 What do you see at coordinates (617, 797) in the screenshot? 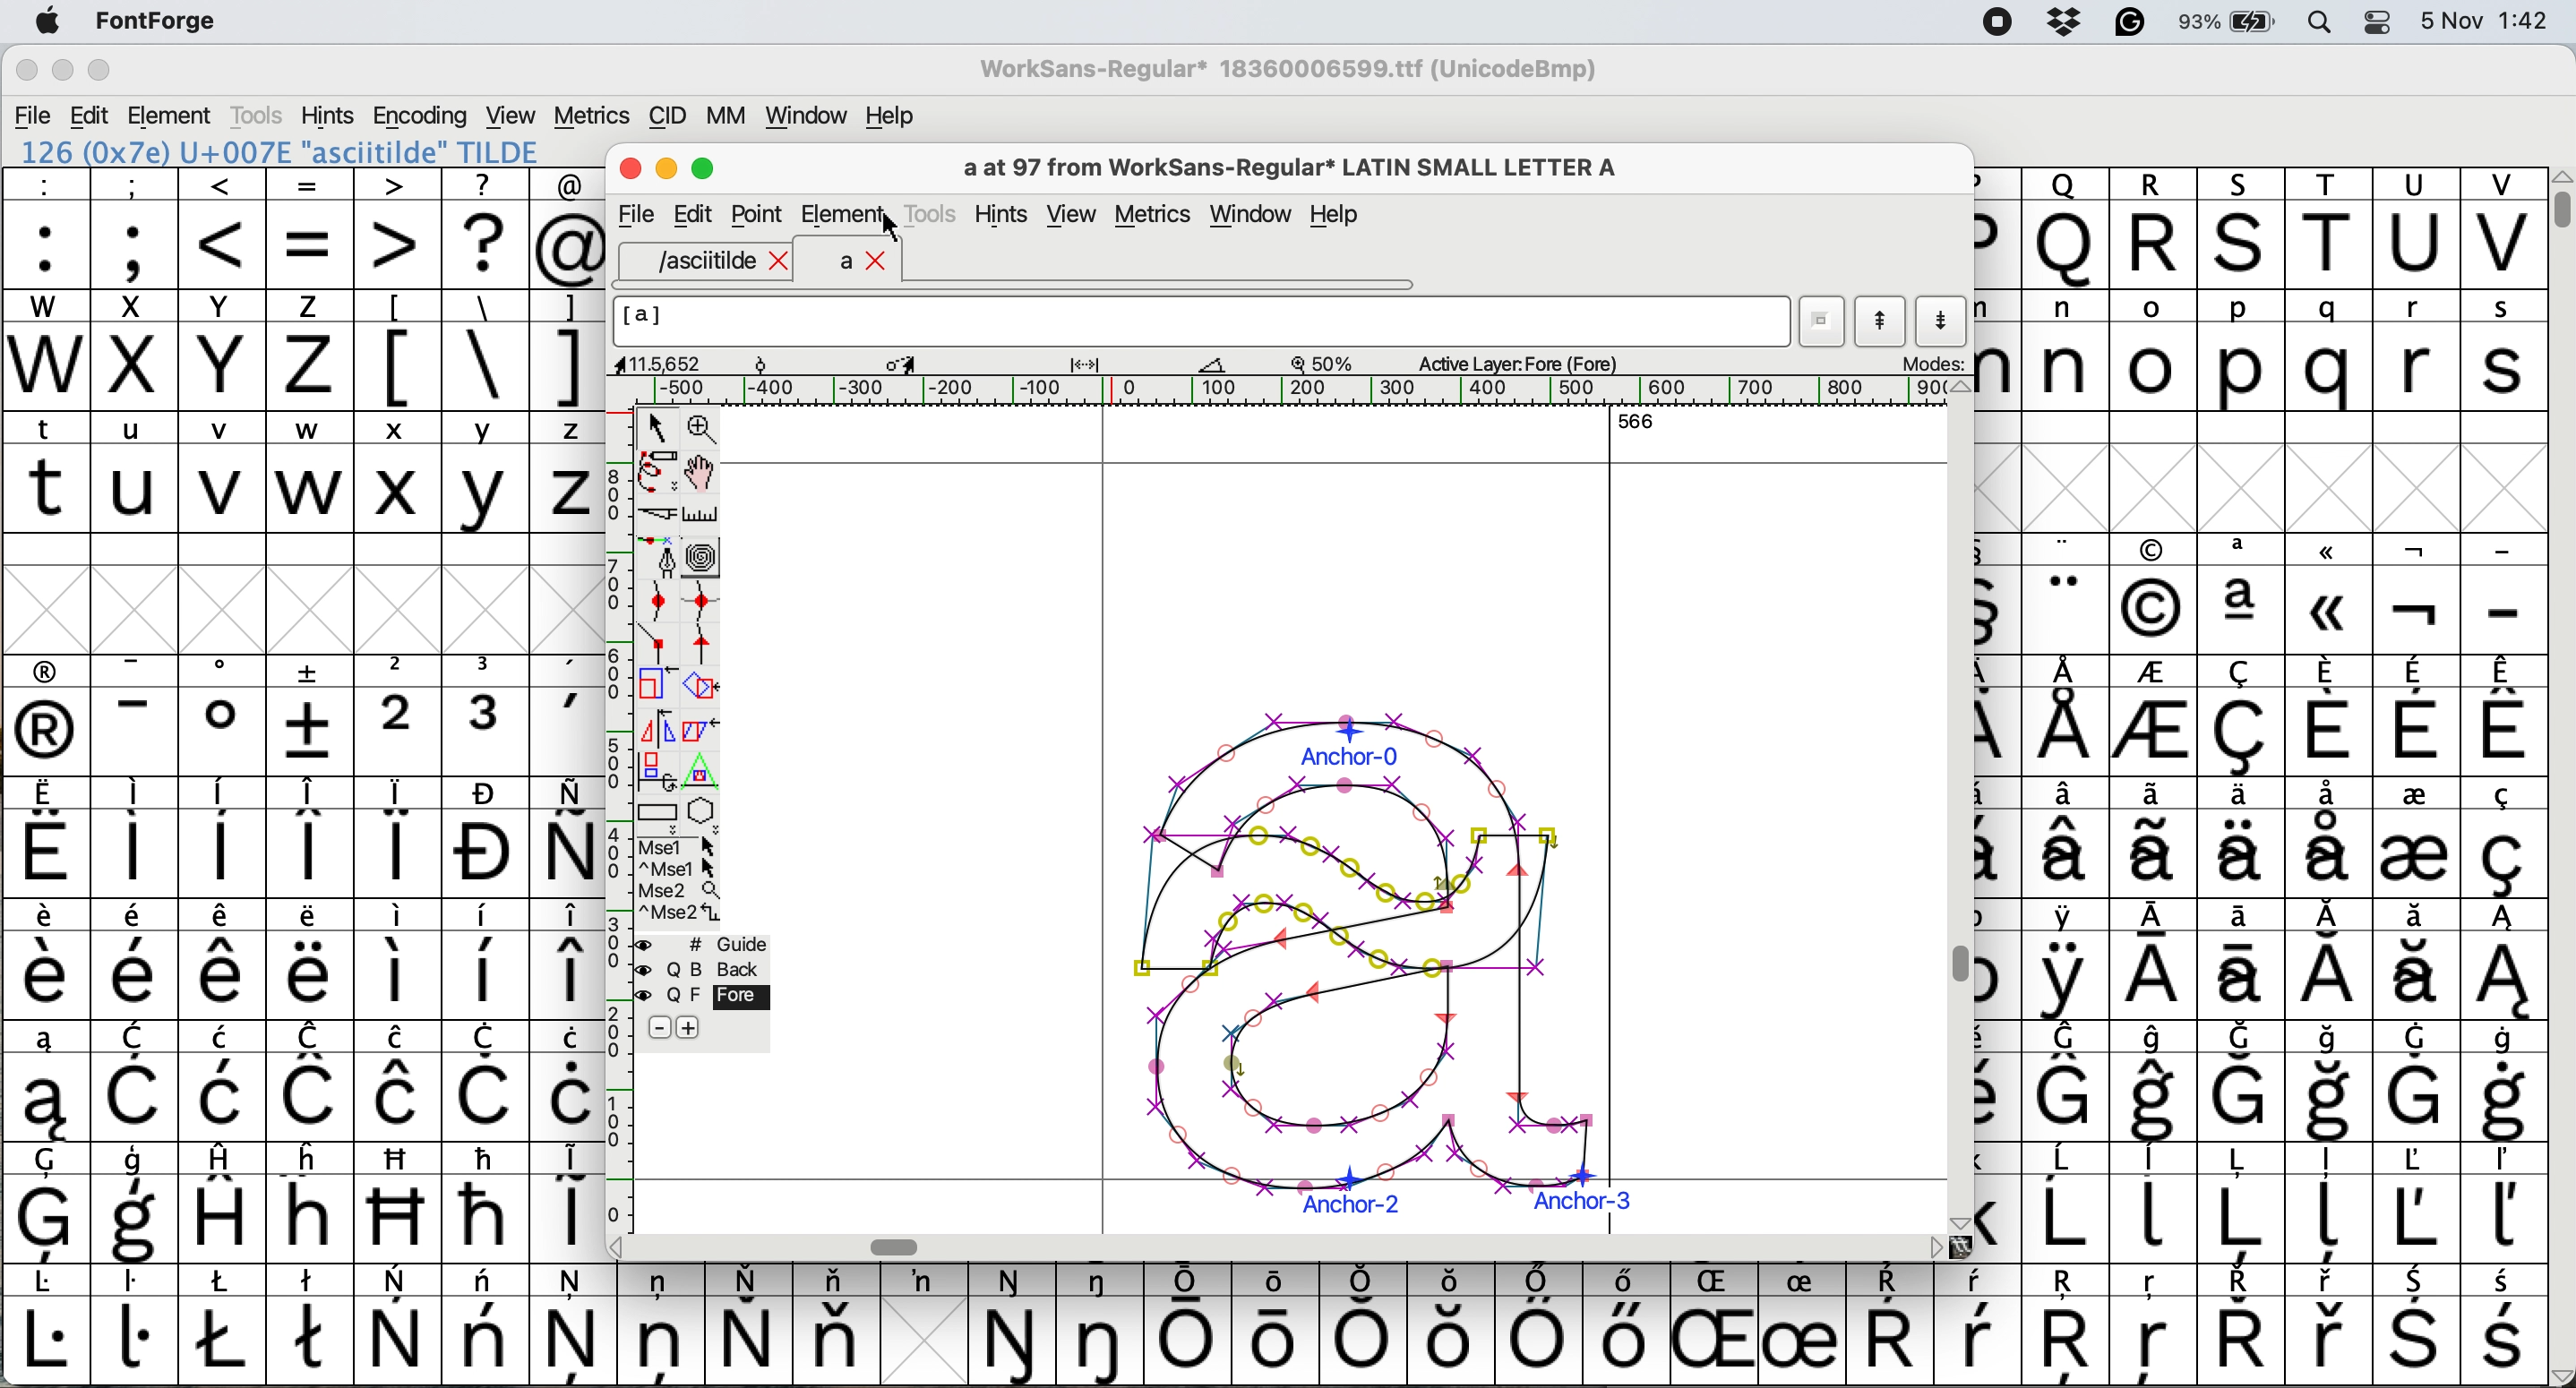
I see `vertical scale` at bounding box center [617, 797].